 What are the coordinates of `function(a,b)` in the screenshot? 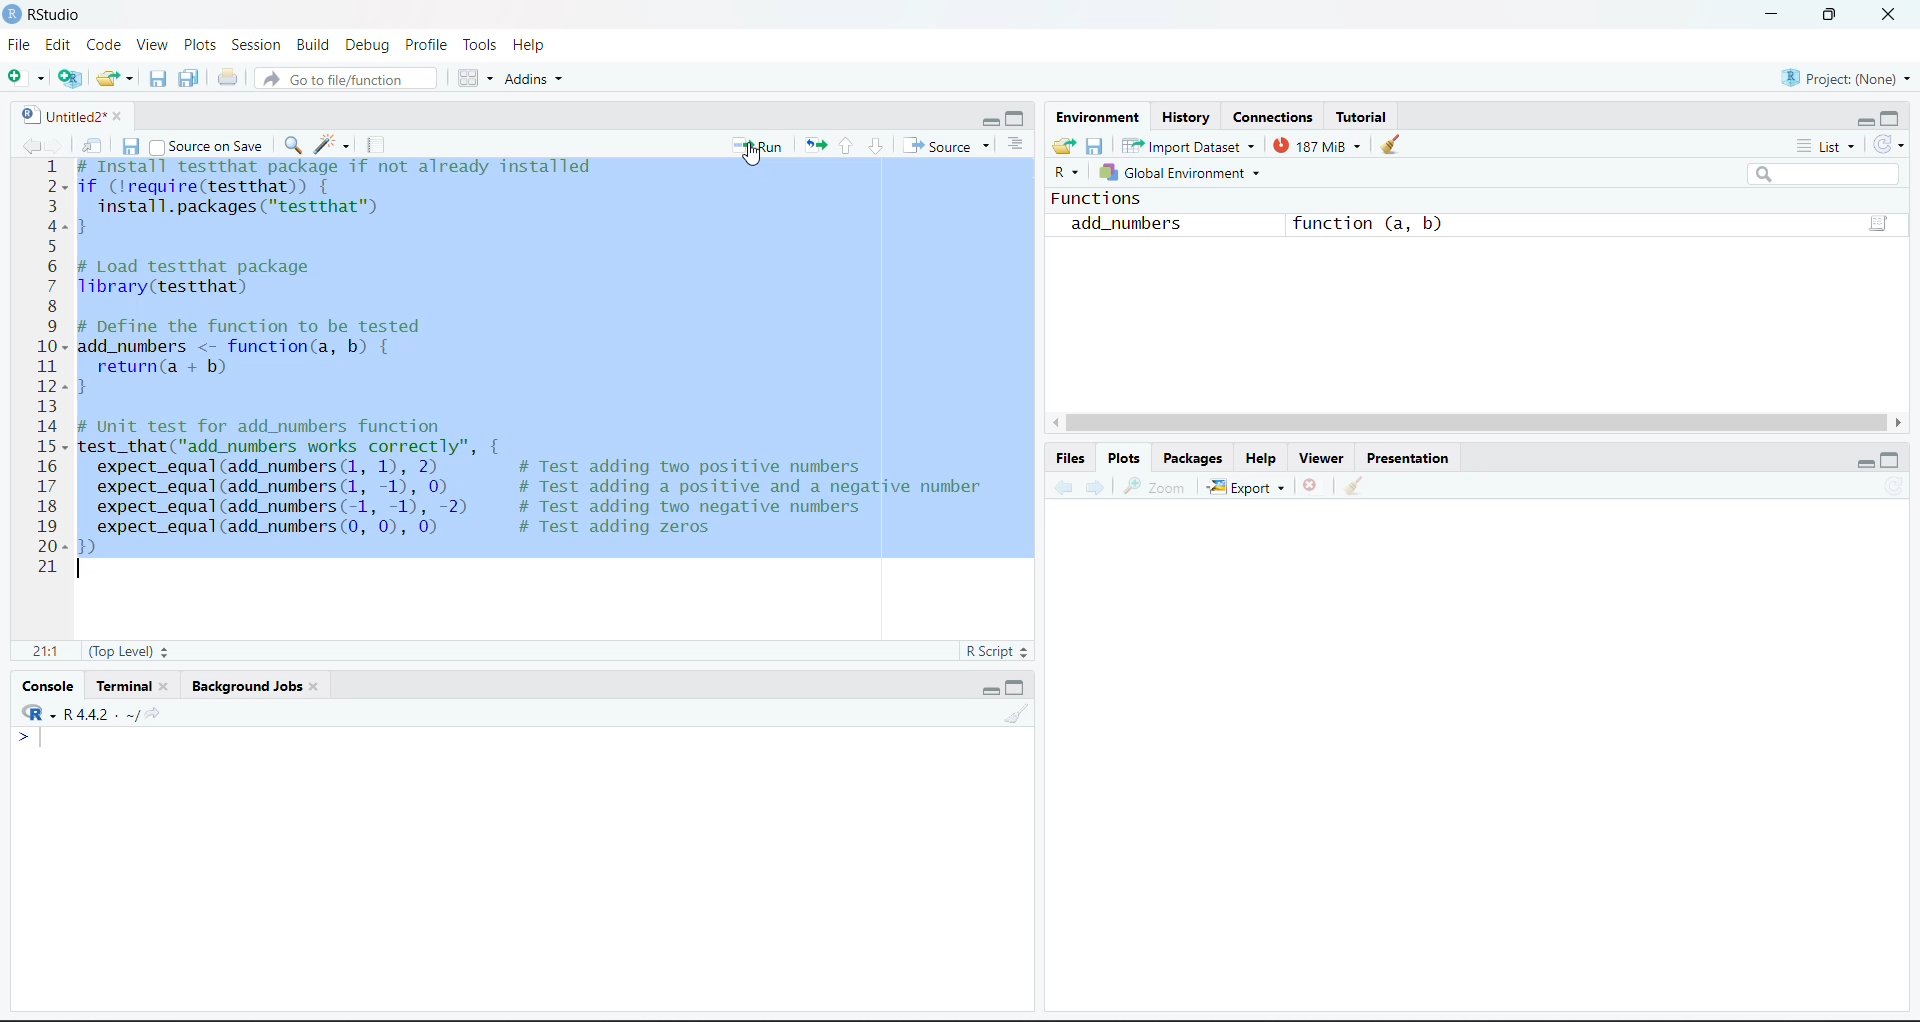 It's located at (1879, 223).